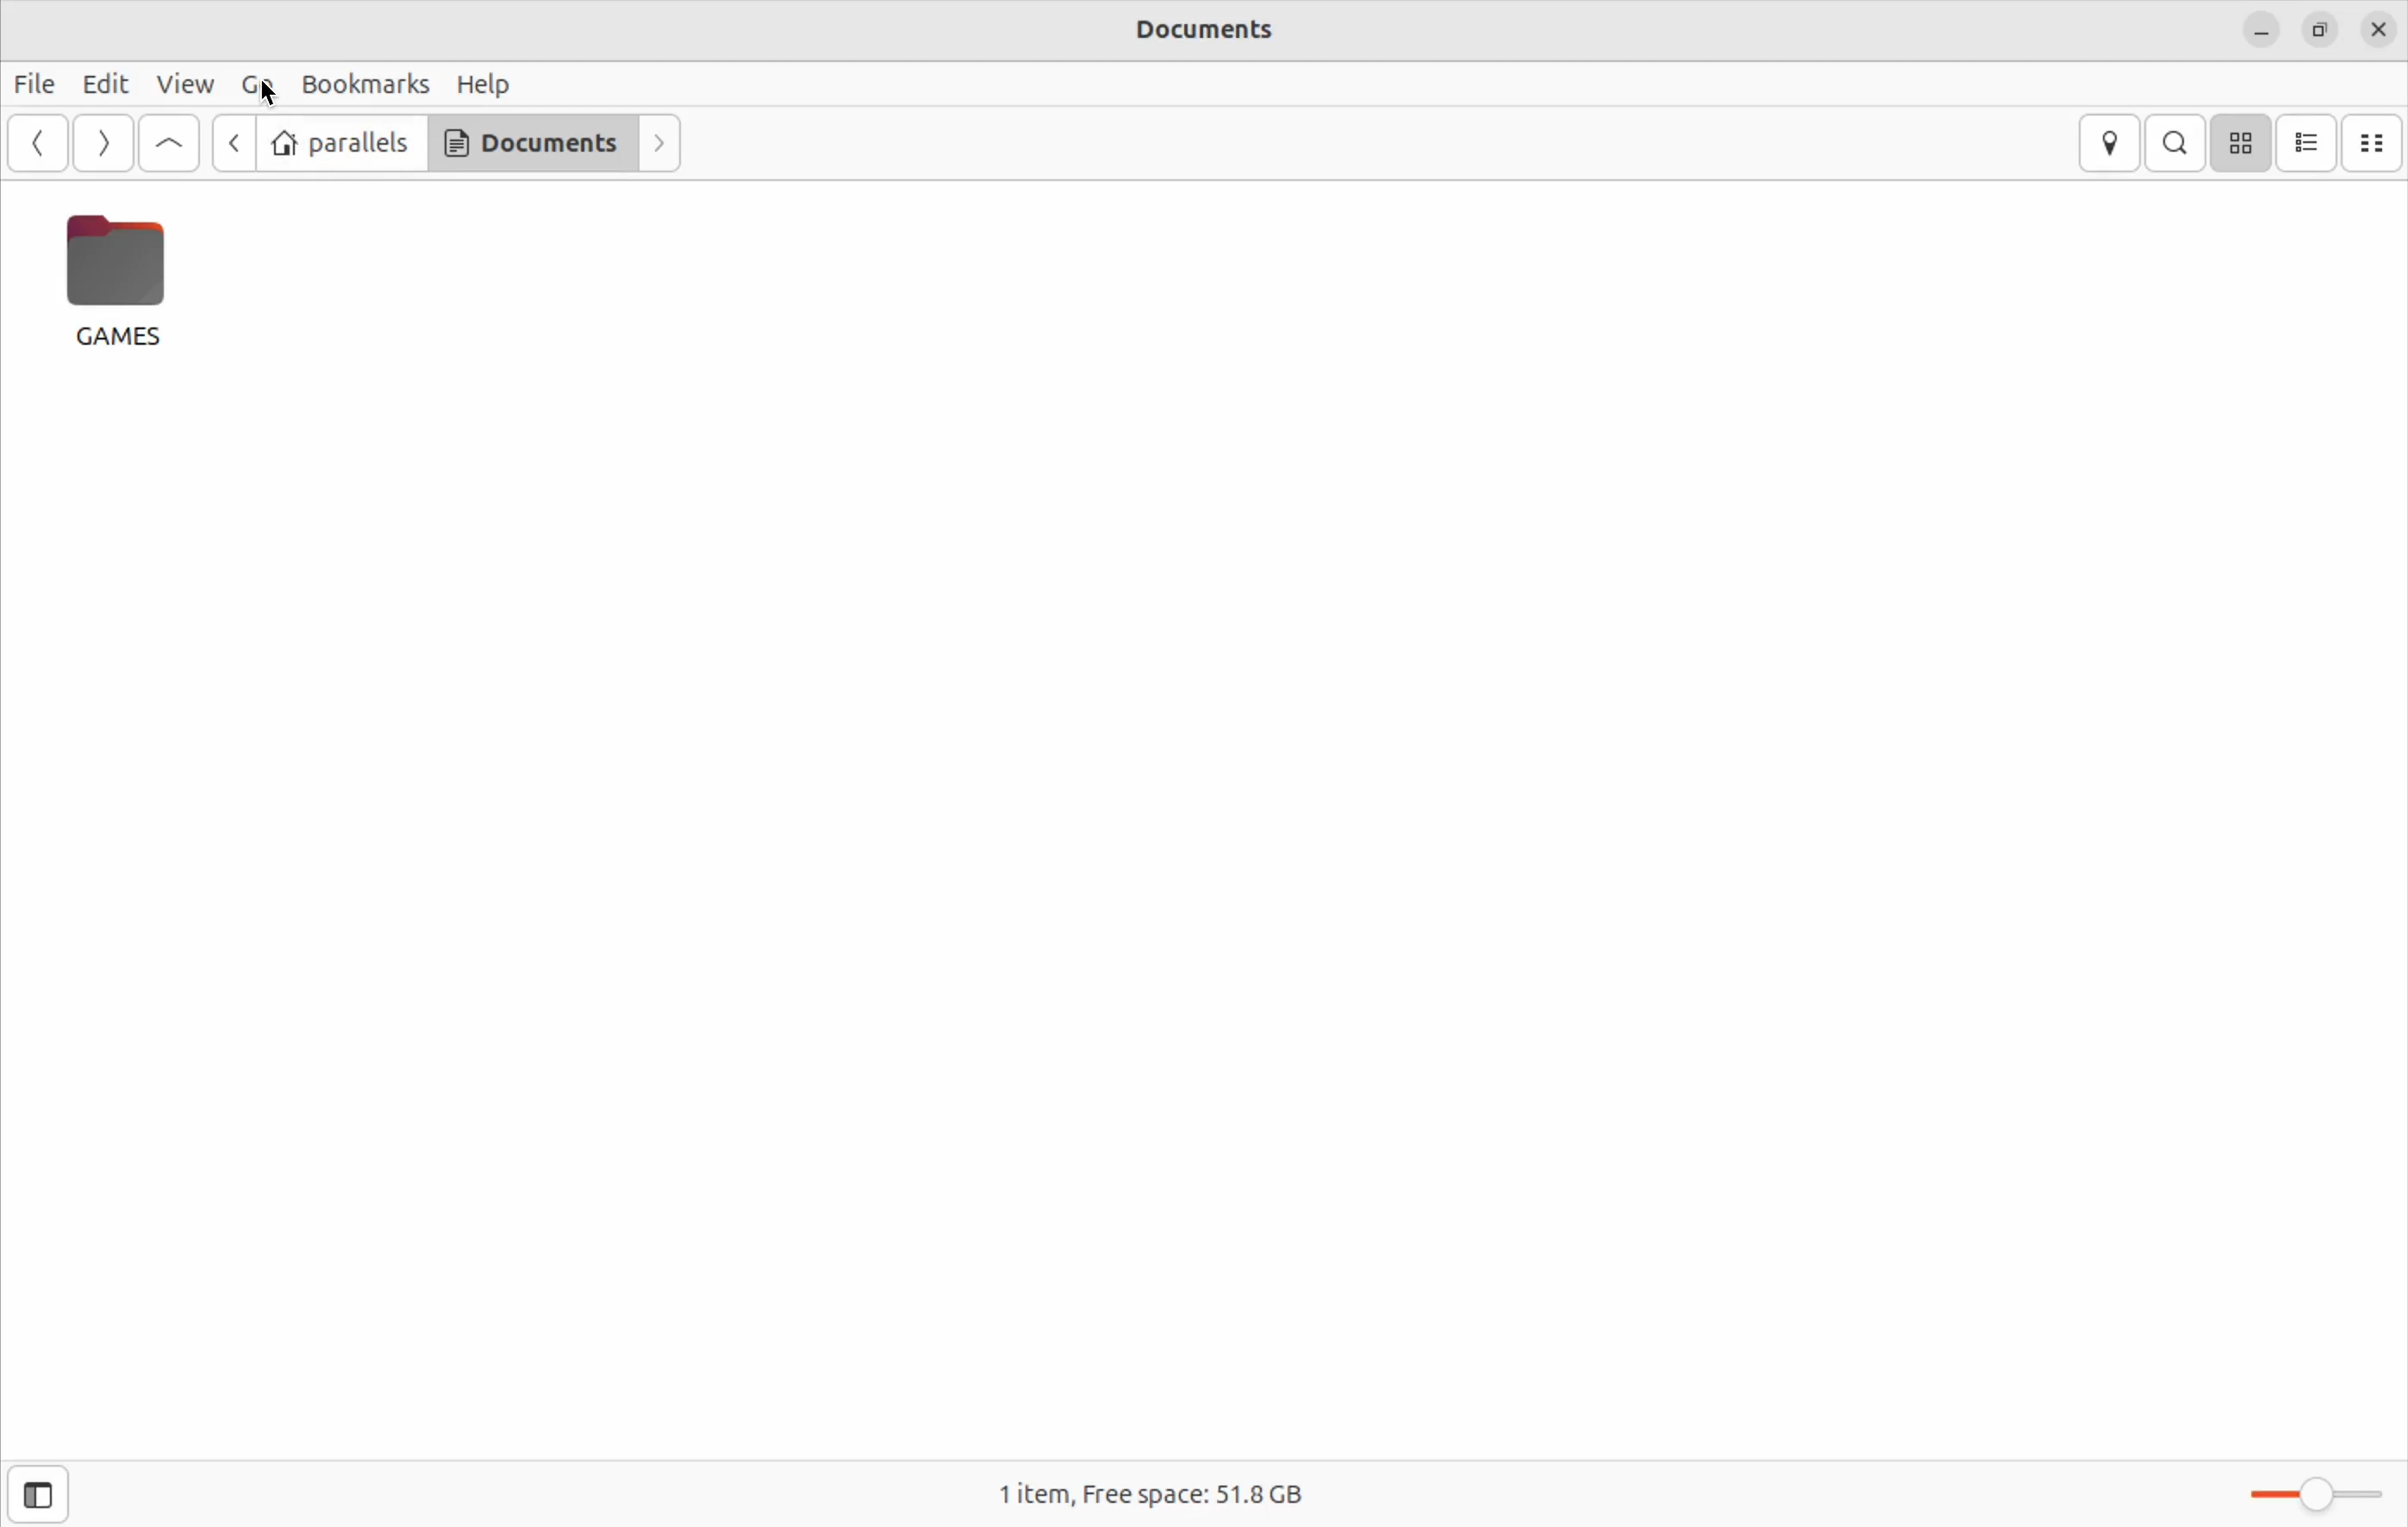 The width and height of the screenshot is (2408, 1527). What do you see at coordinates (2303, 1488) in the screenshot?
I see `toggle zoom` at bounding box center [2303, 1488].